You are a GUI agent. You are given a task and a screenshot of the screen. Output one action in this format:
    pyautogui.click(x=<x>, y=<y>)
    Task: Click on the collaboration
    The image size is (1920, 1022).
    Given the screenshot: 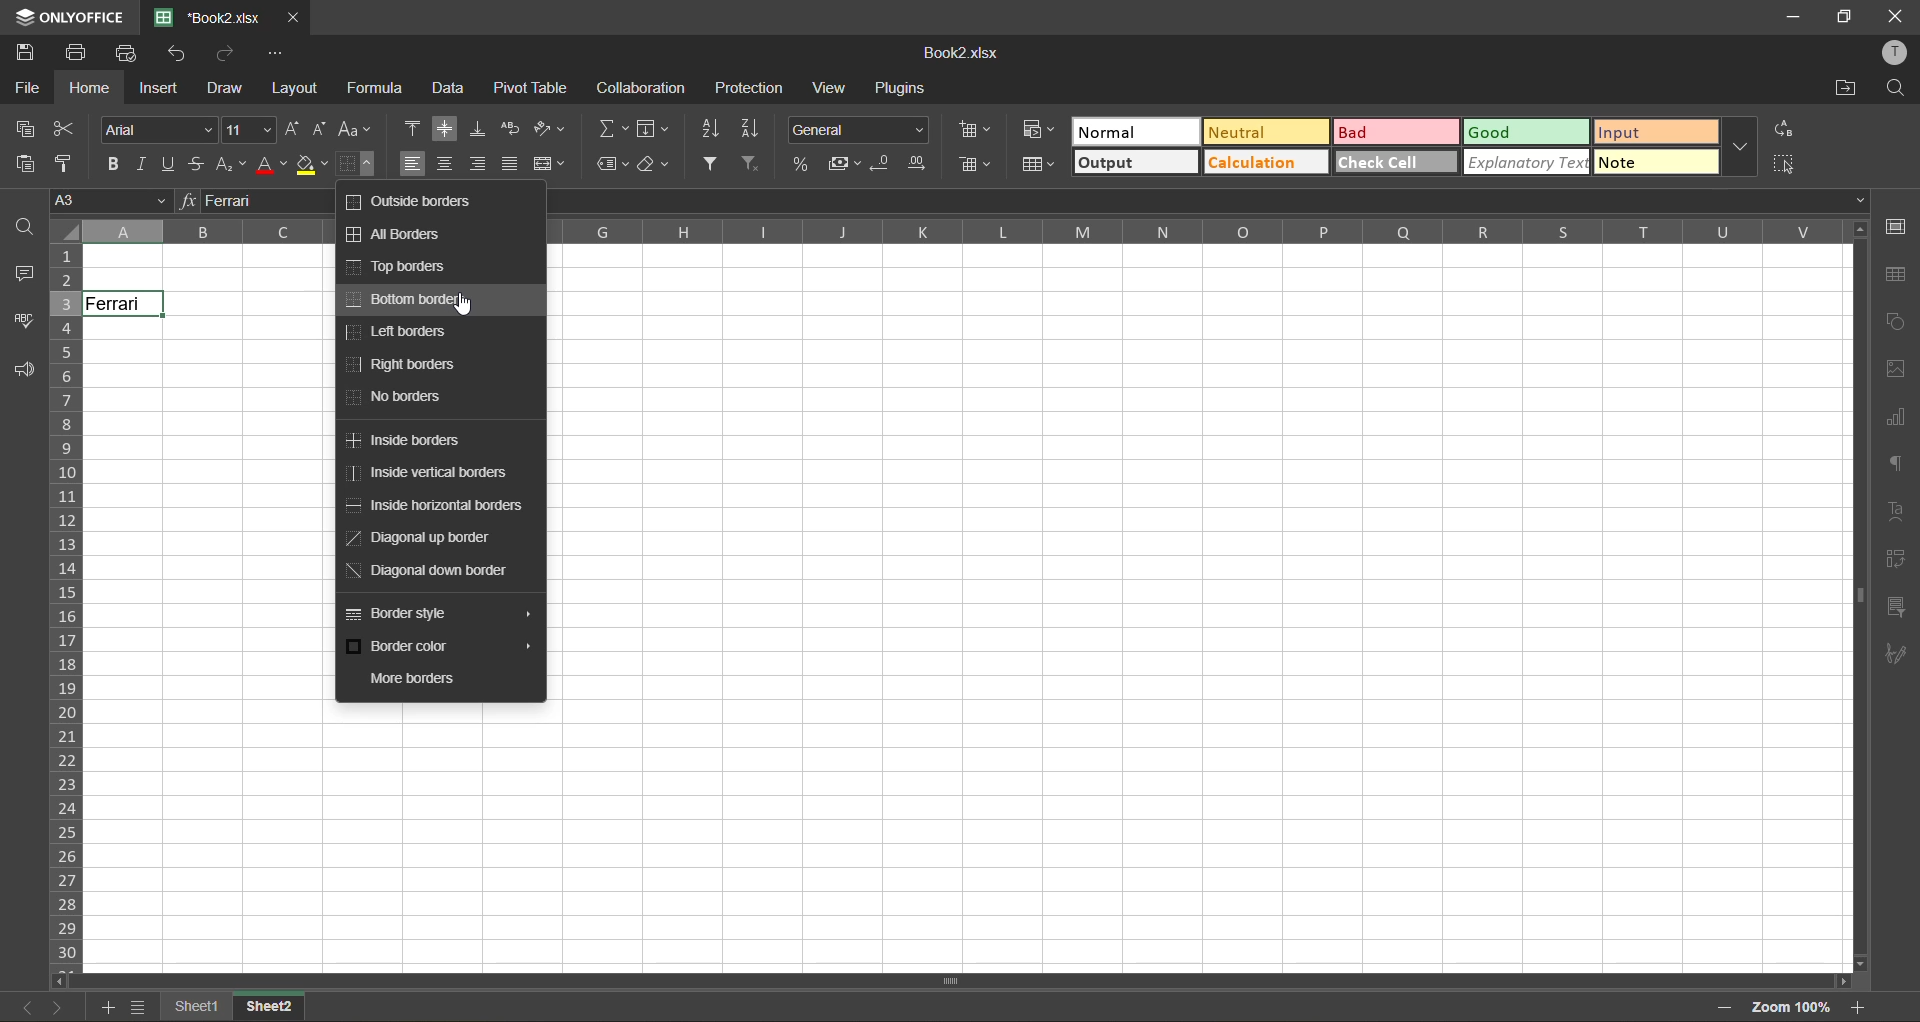 What is the action you would take?
    pyautogui.click(x=642, y=88)
    